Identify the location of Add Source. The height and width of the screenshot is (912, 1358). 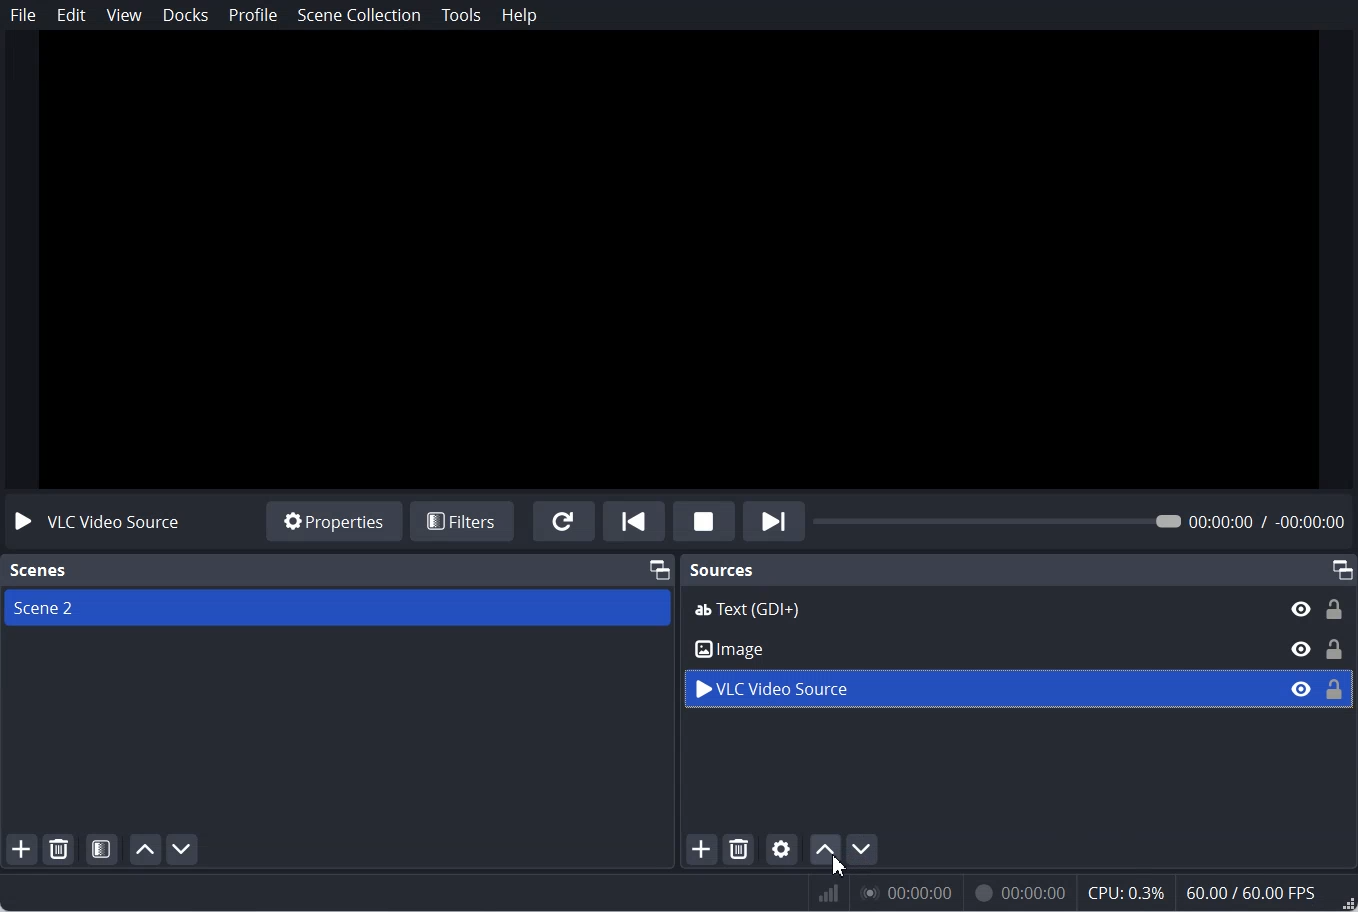
(701, 849).